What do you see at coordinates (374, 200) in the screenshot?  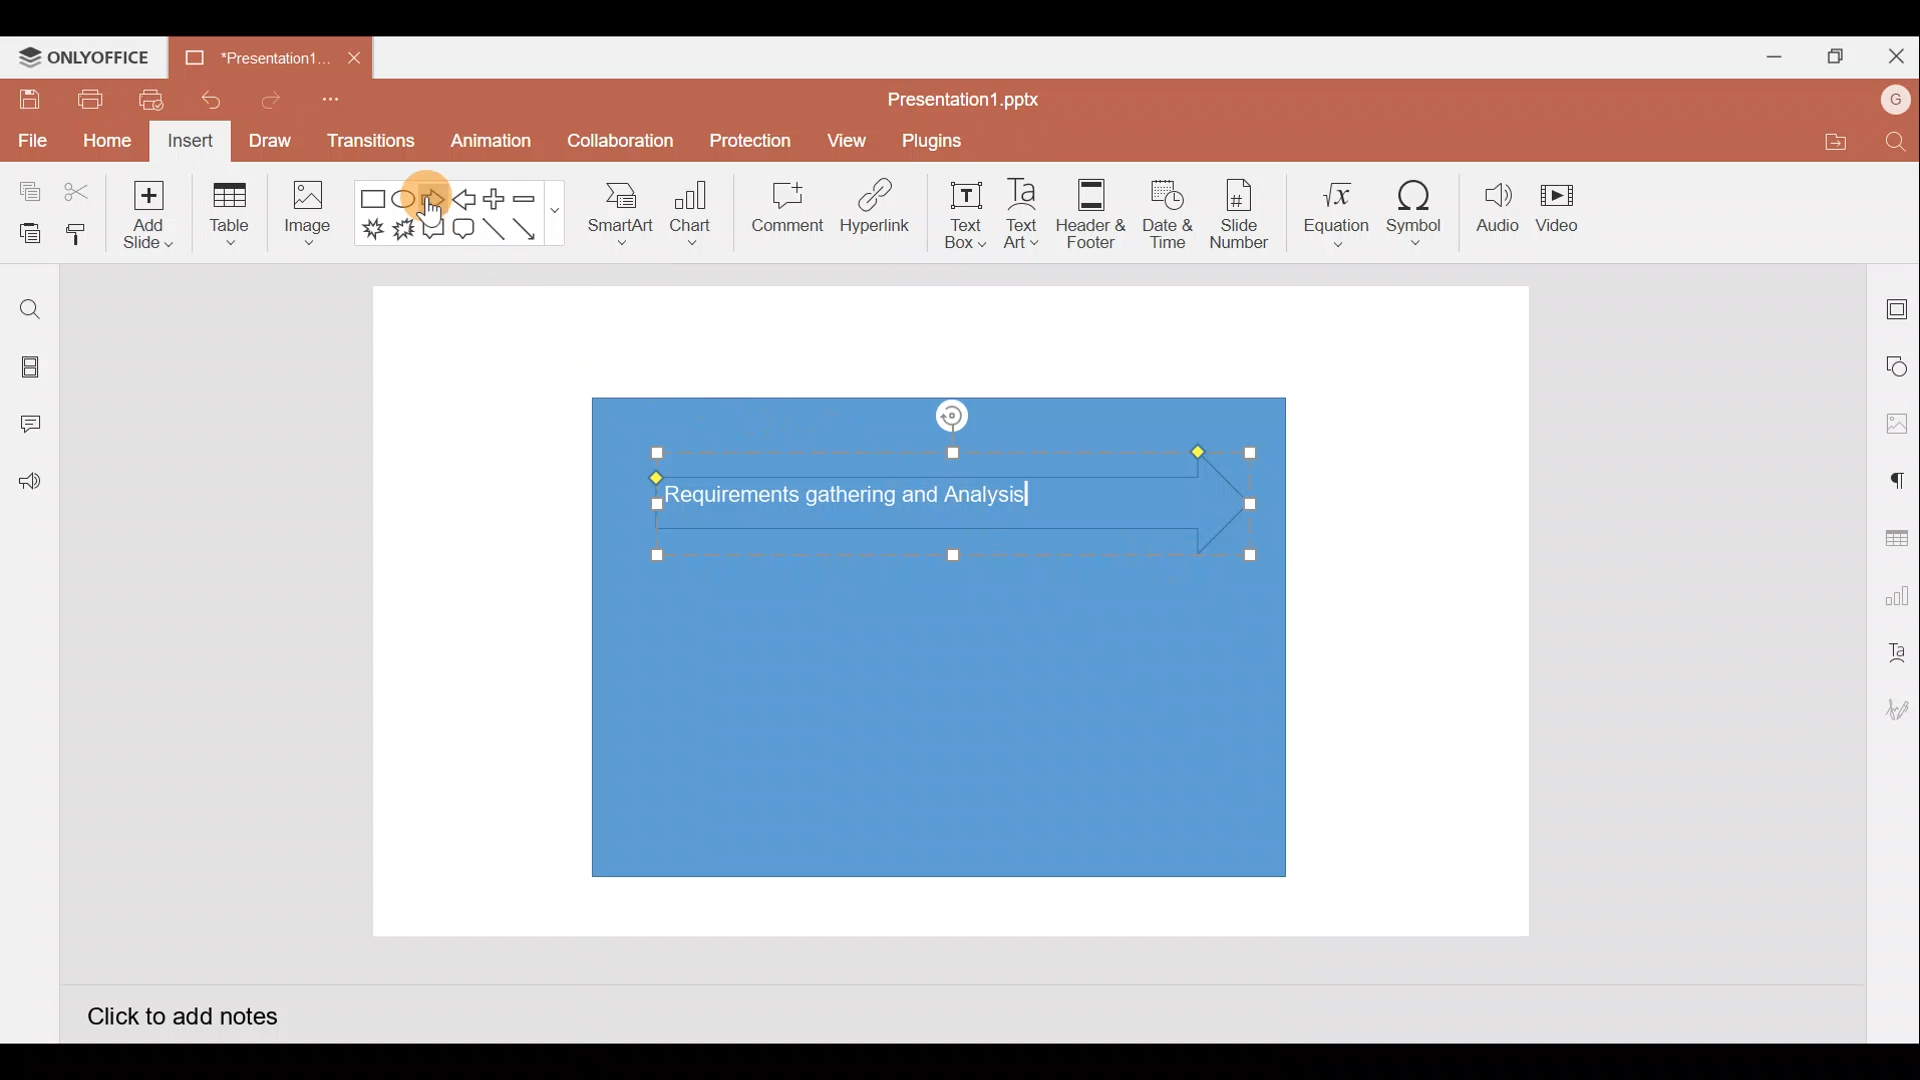 I see `Rectangle` at bounding box center [374, 200].